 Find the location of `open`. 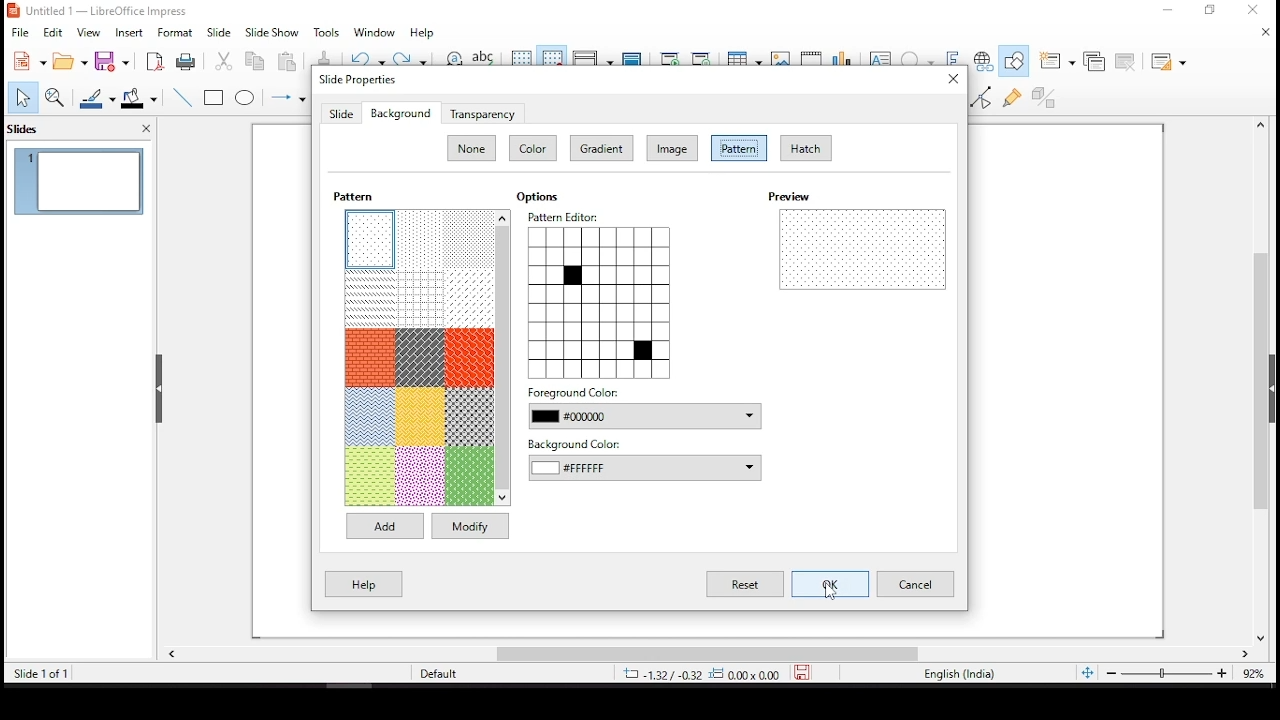

open is located at coordinates (70, 59).